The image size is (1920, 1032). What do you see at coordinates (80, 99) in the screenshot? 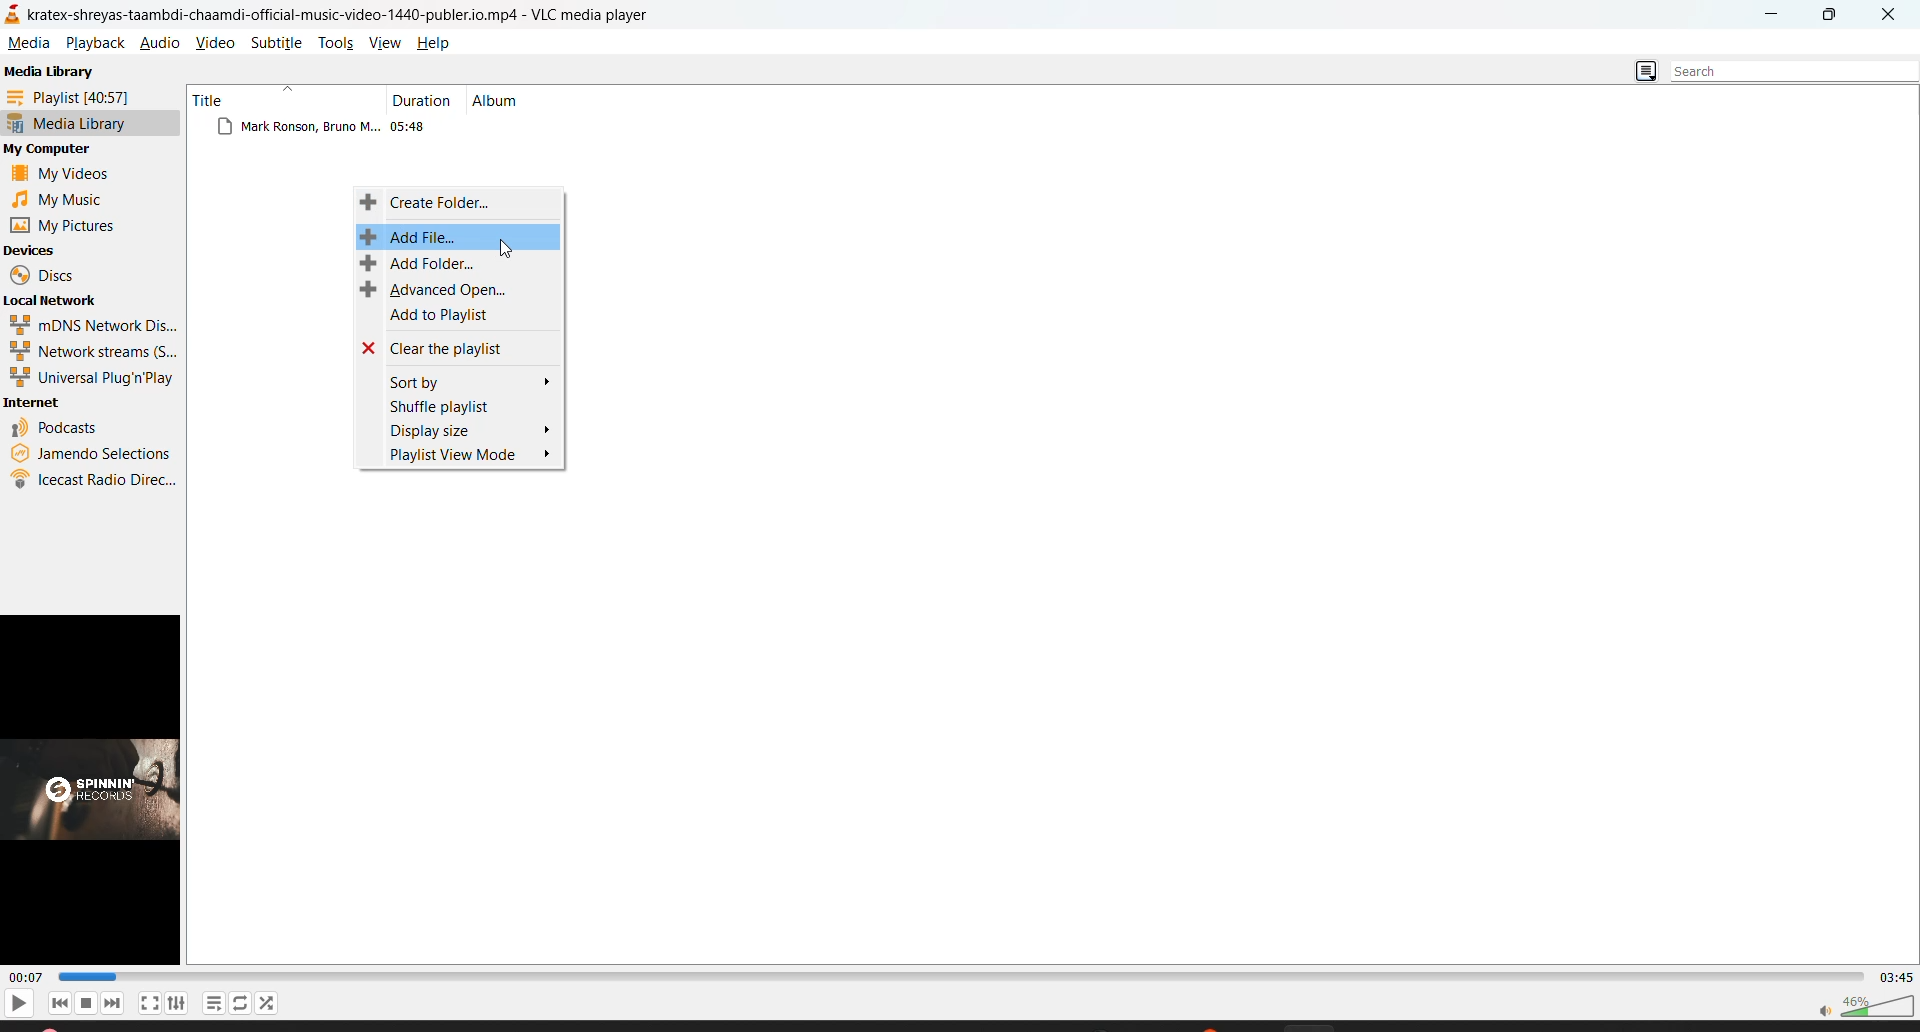
I see `playlist` at bounding box center [80, 99].